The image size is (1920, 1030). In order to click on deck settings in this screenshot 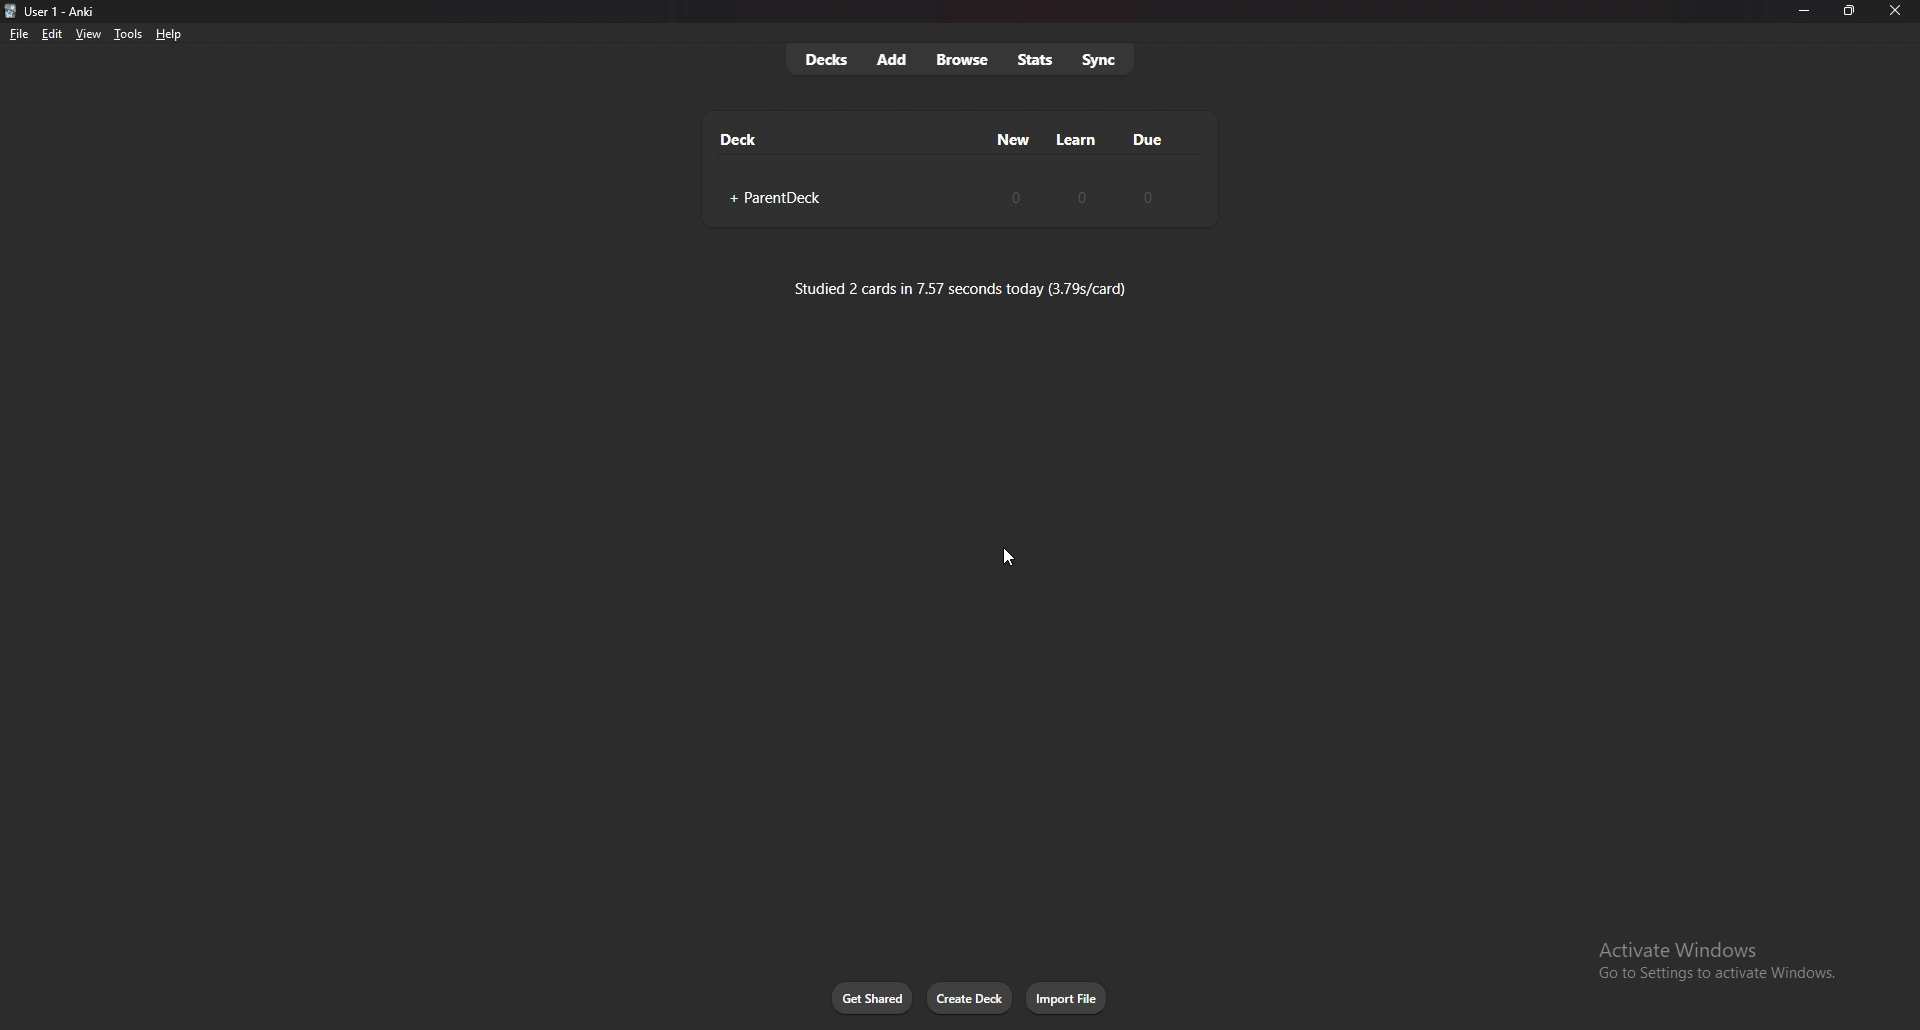, I will do `click(1184, 196)`.